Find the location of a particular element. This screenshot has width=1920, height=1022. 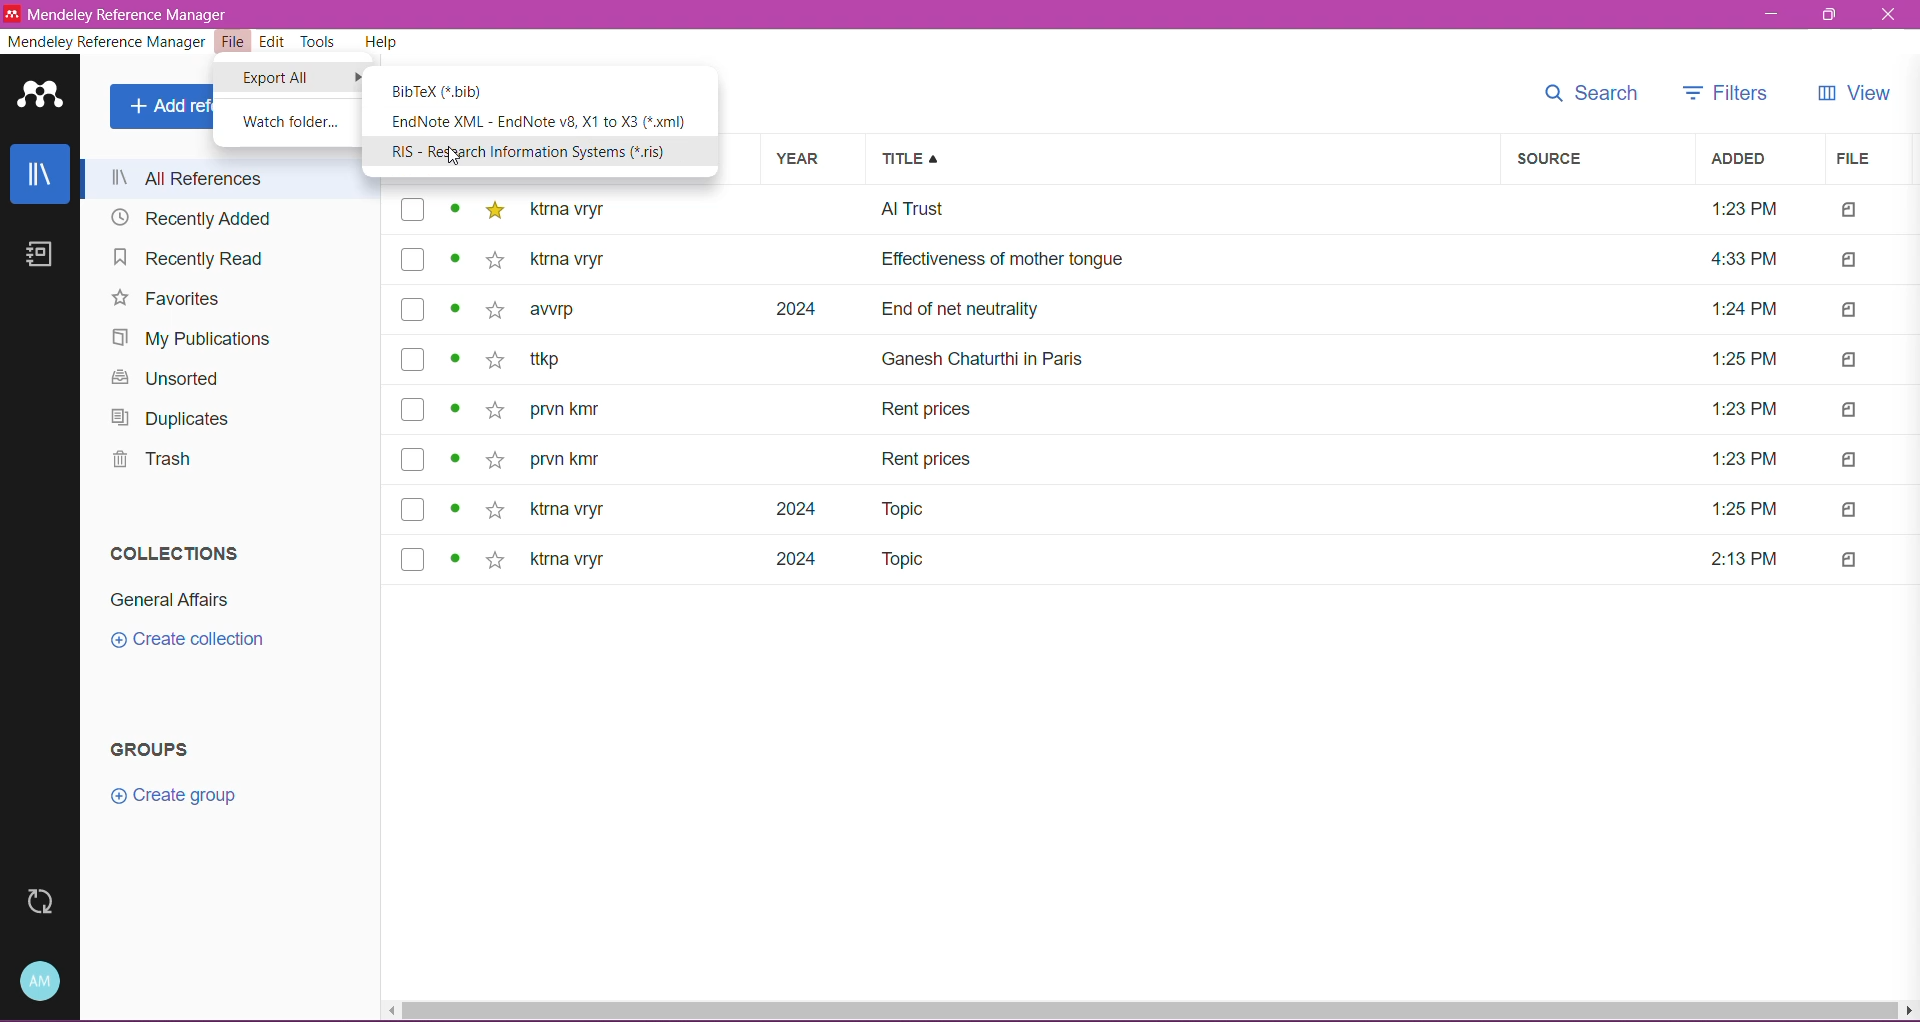

Click to Create group is located at coordinates (172, 798).